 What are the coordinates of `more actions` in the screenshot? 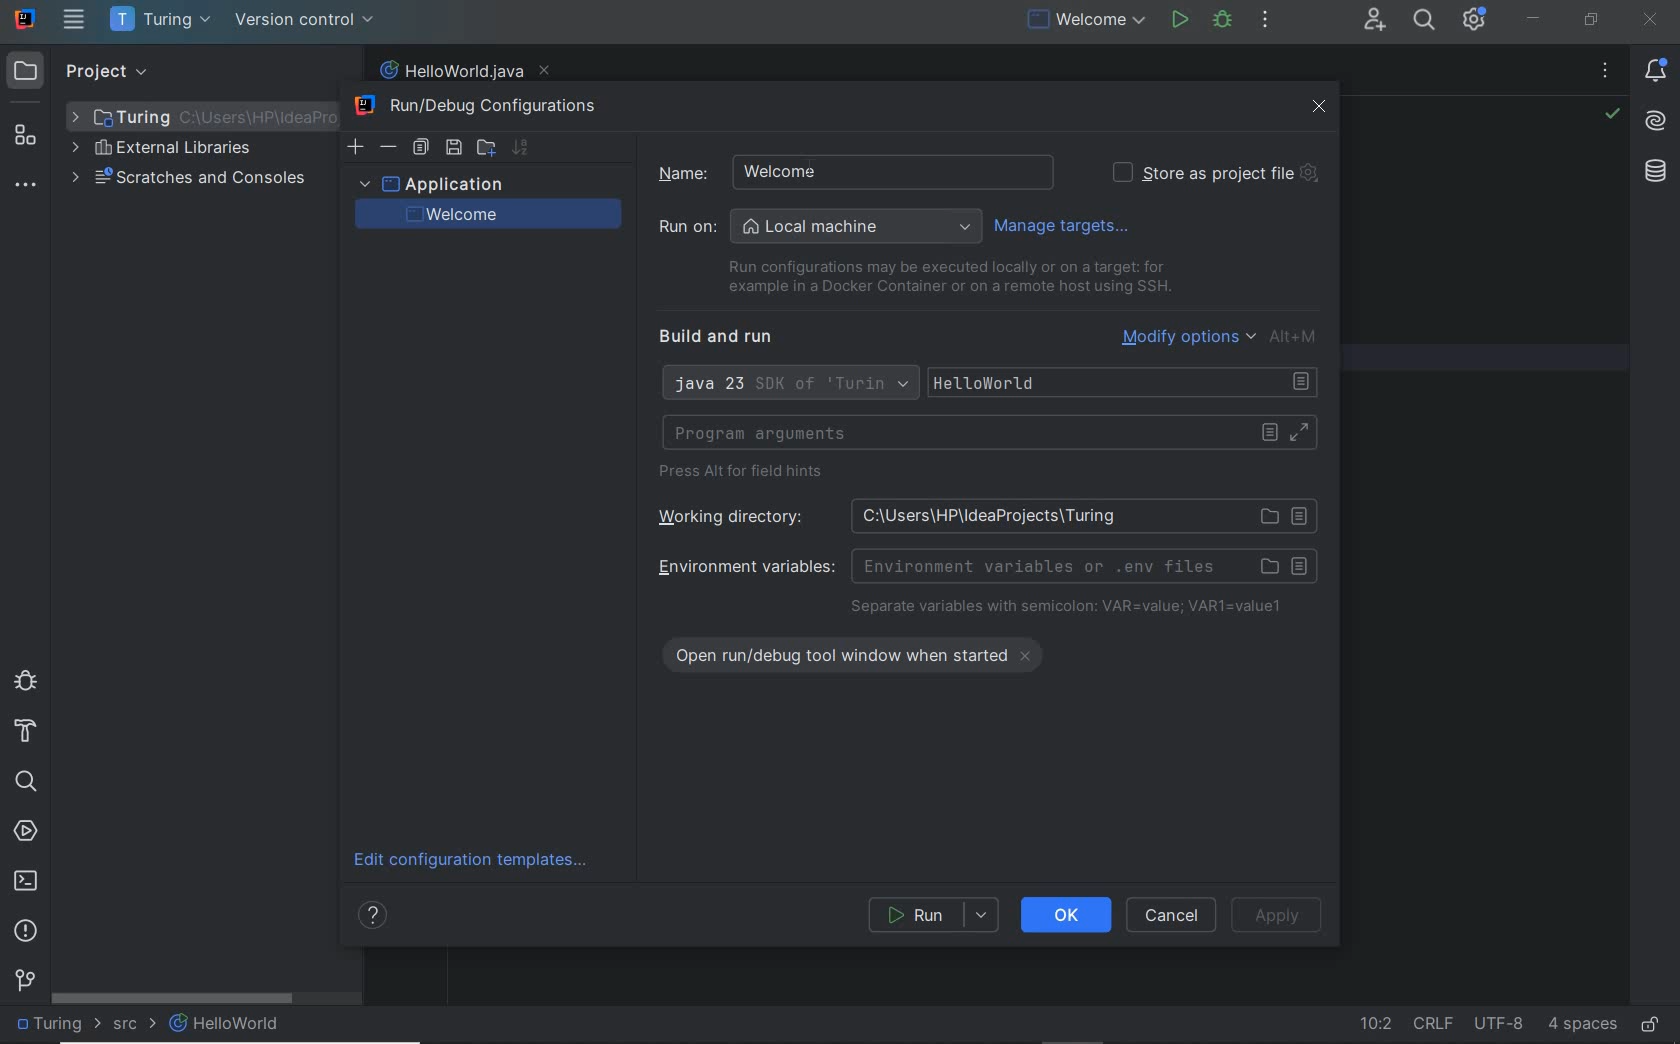 It's located at (1265, 21).